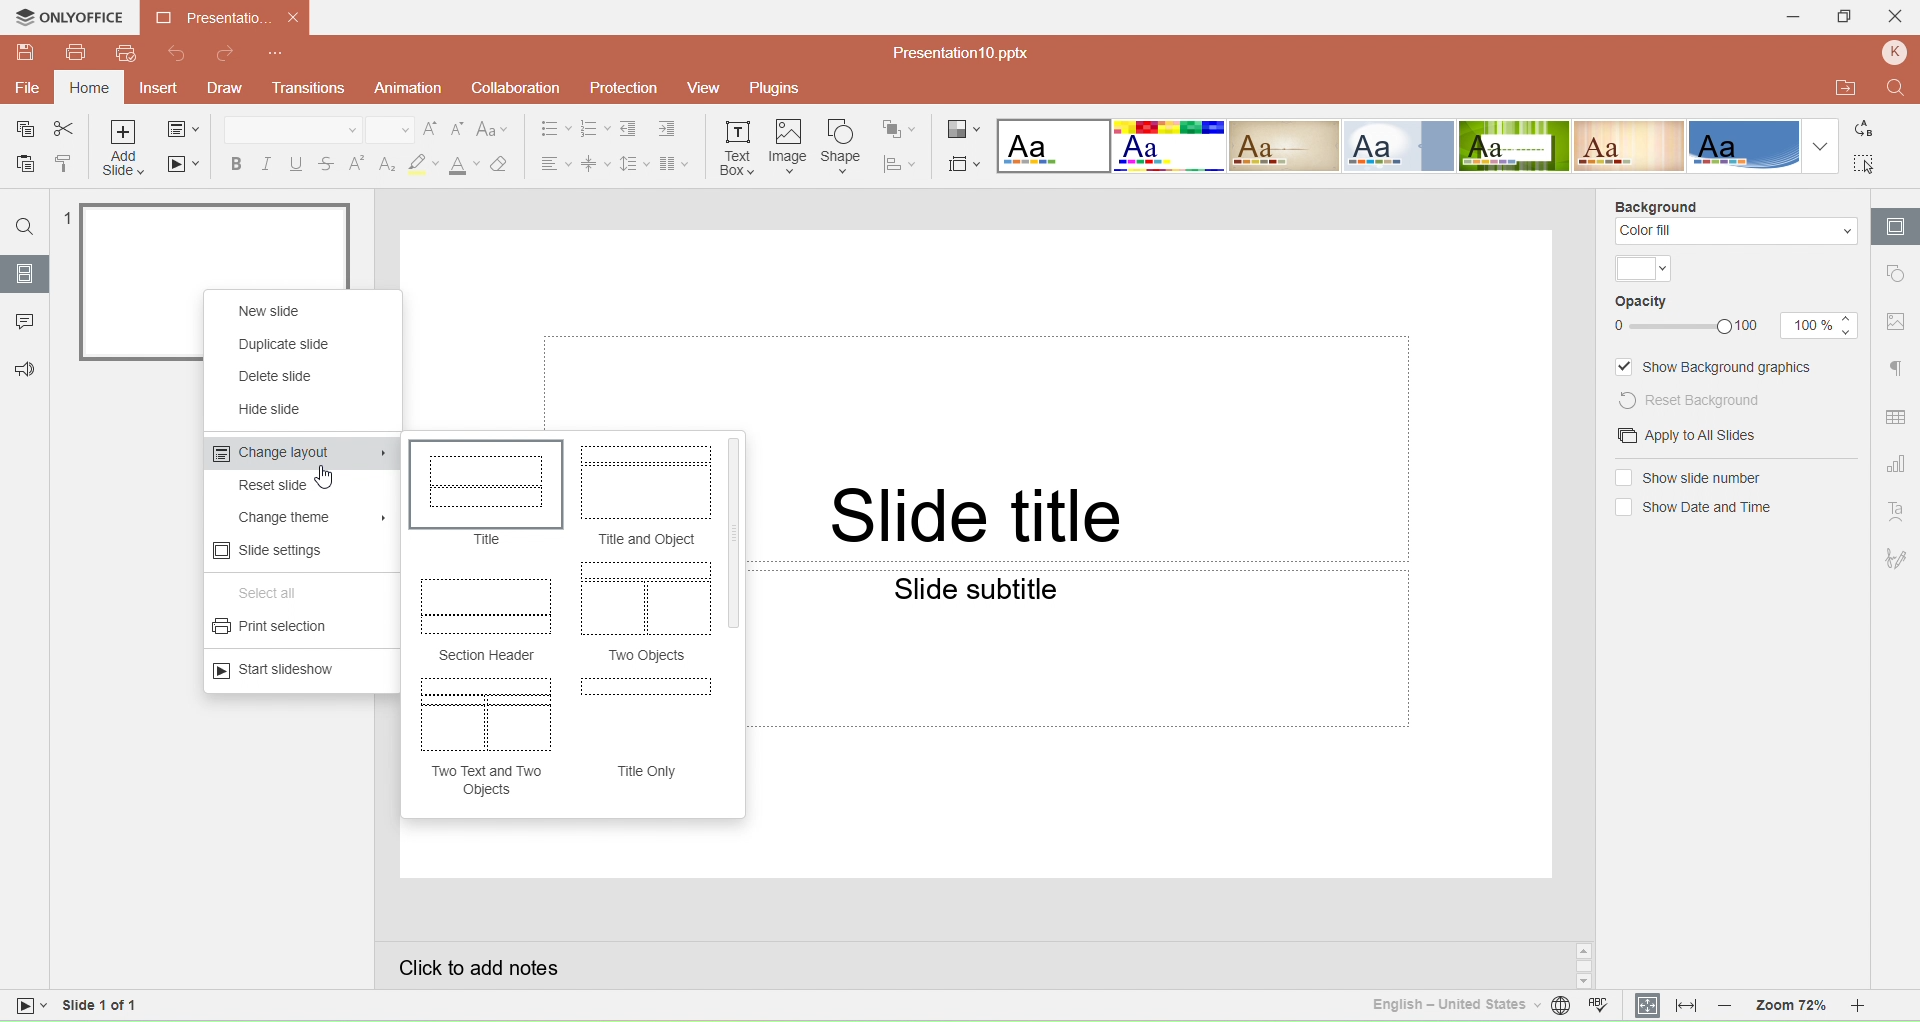  Describe the element at coordinates (291, 128) in the screenshot. I see `Font` at that location.